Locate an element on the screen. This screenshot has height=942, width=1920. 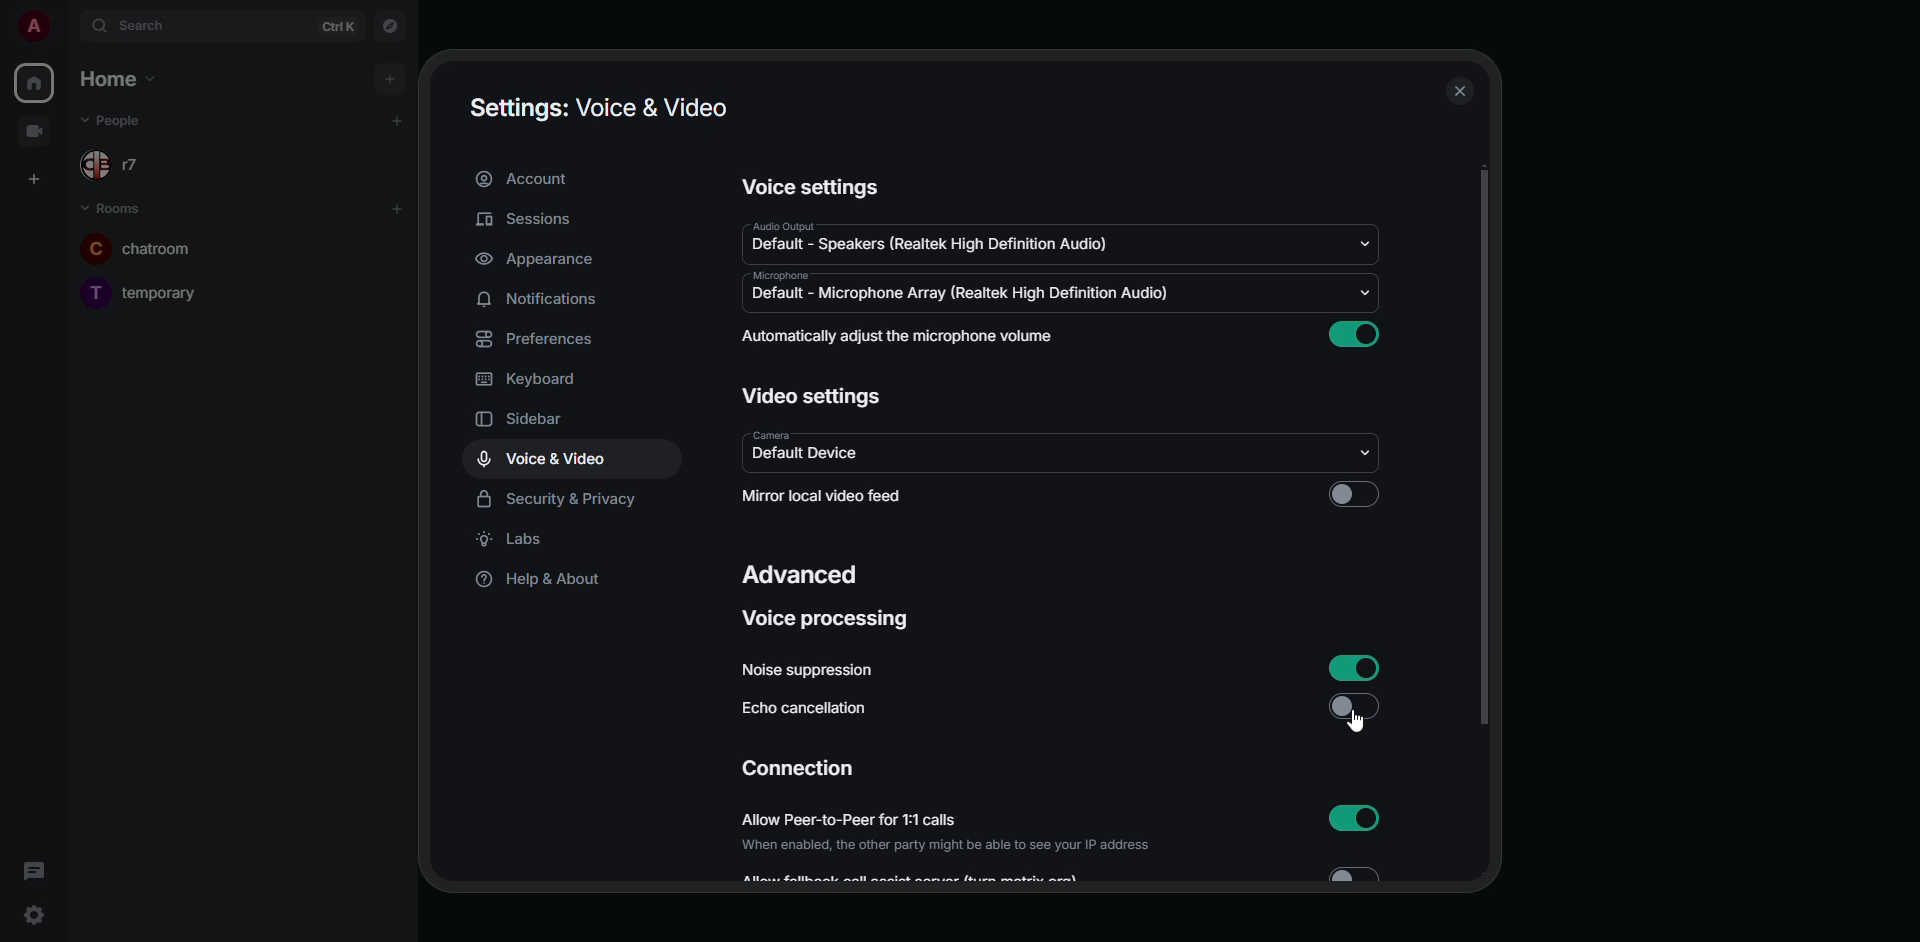
rooms is located at coordinates (116, 208).